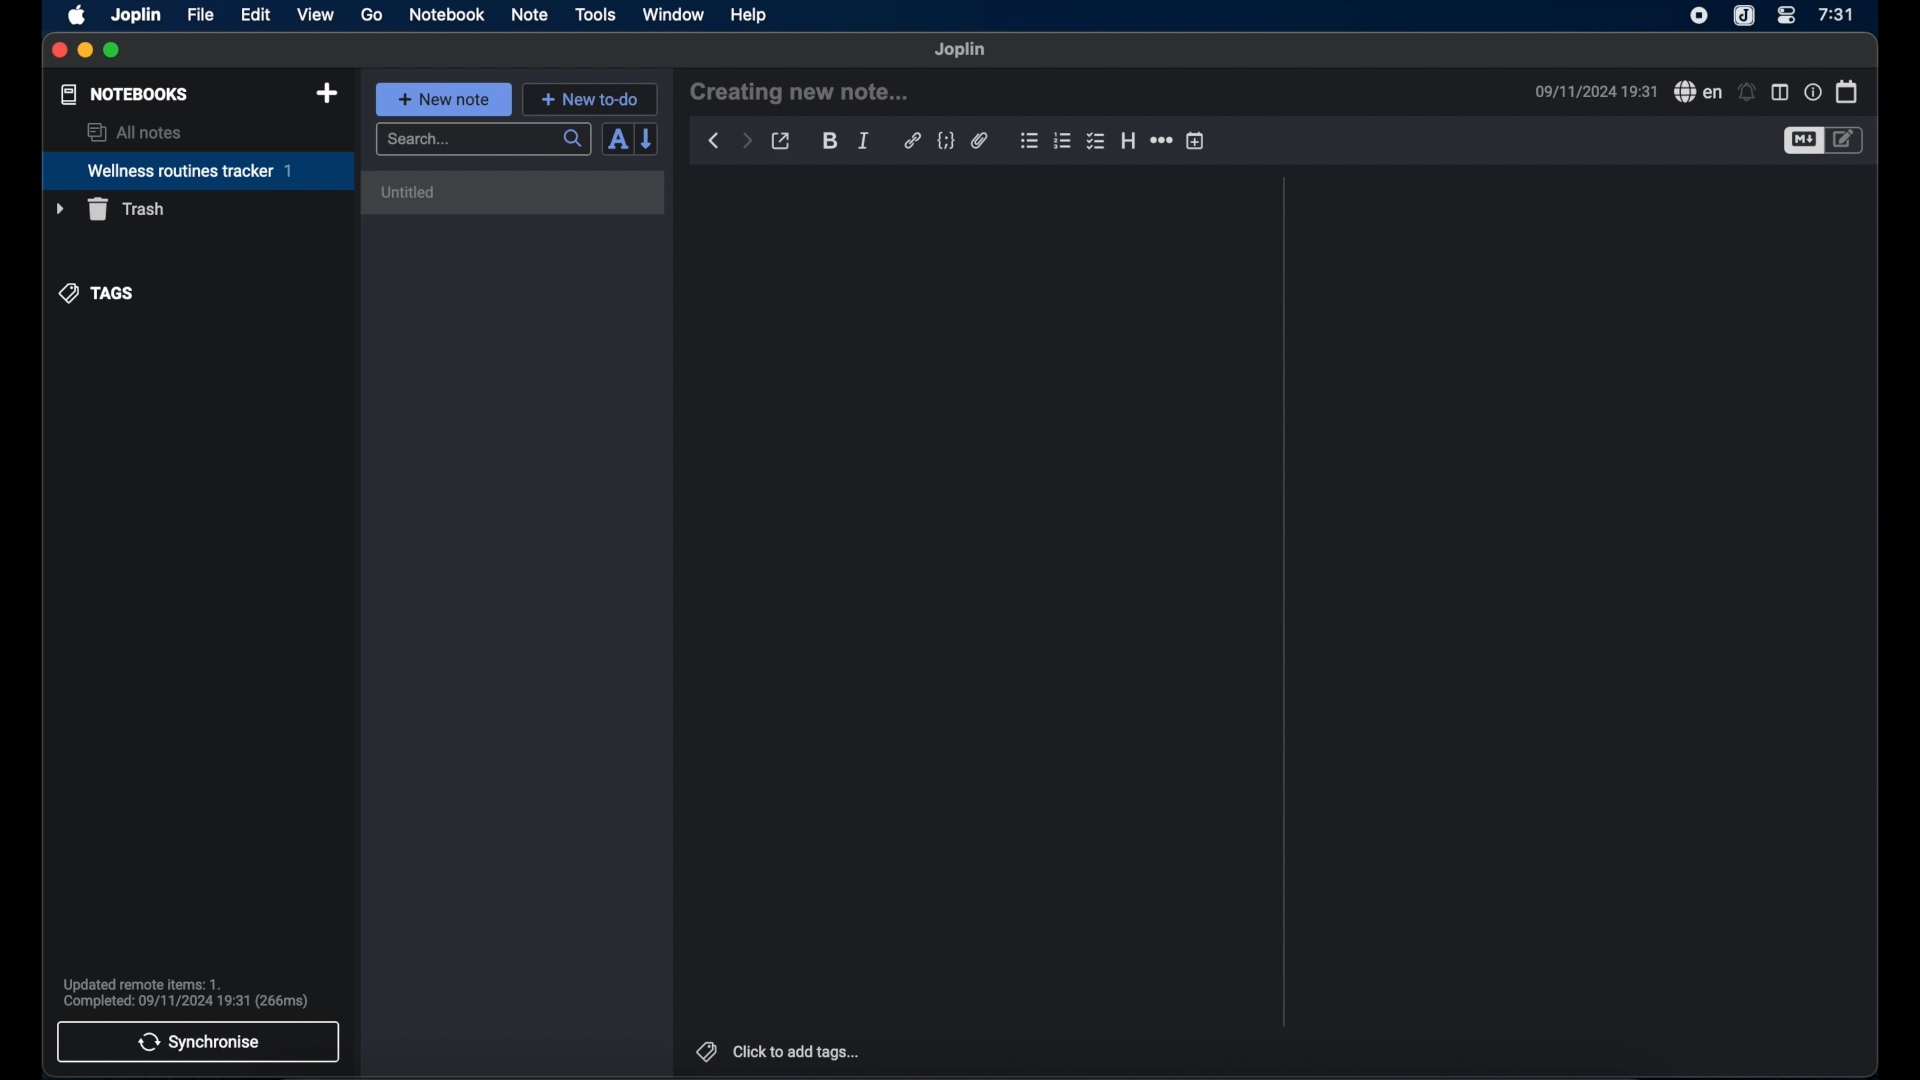 The width and height of the screenshot is (1920, 1080). Describe the element at coordinates (746, 140) in the screenshot. I see `forward` at that location.